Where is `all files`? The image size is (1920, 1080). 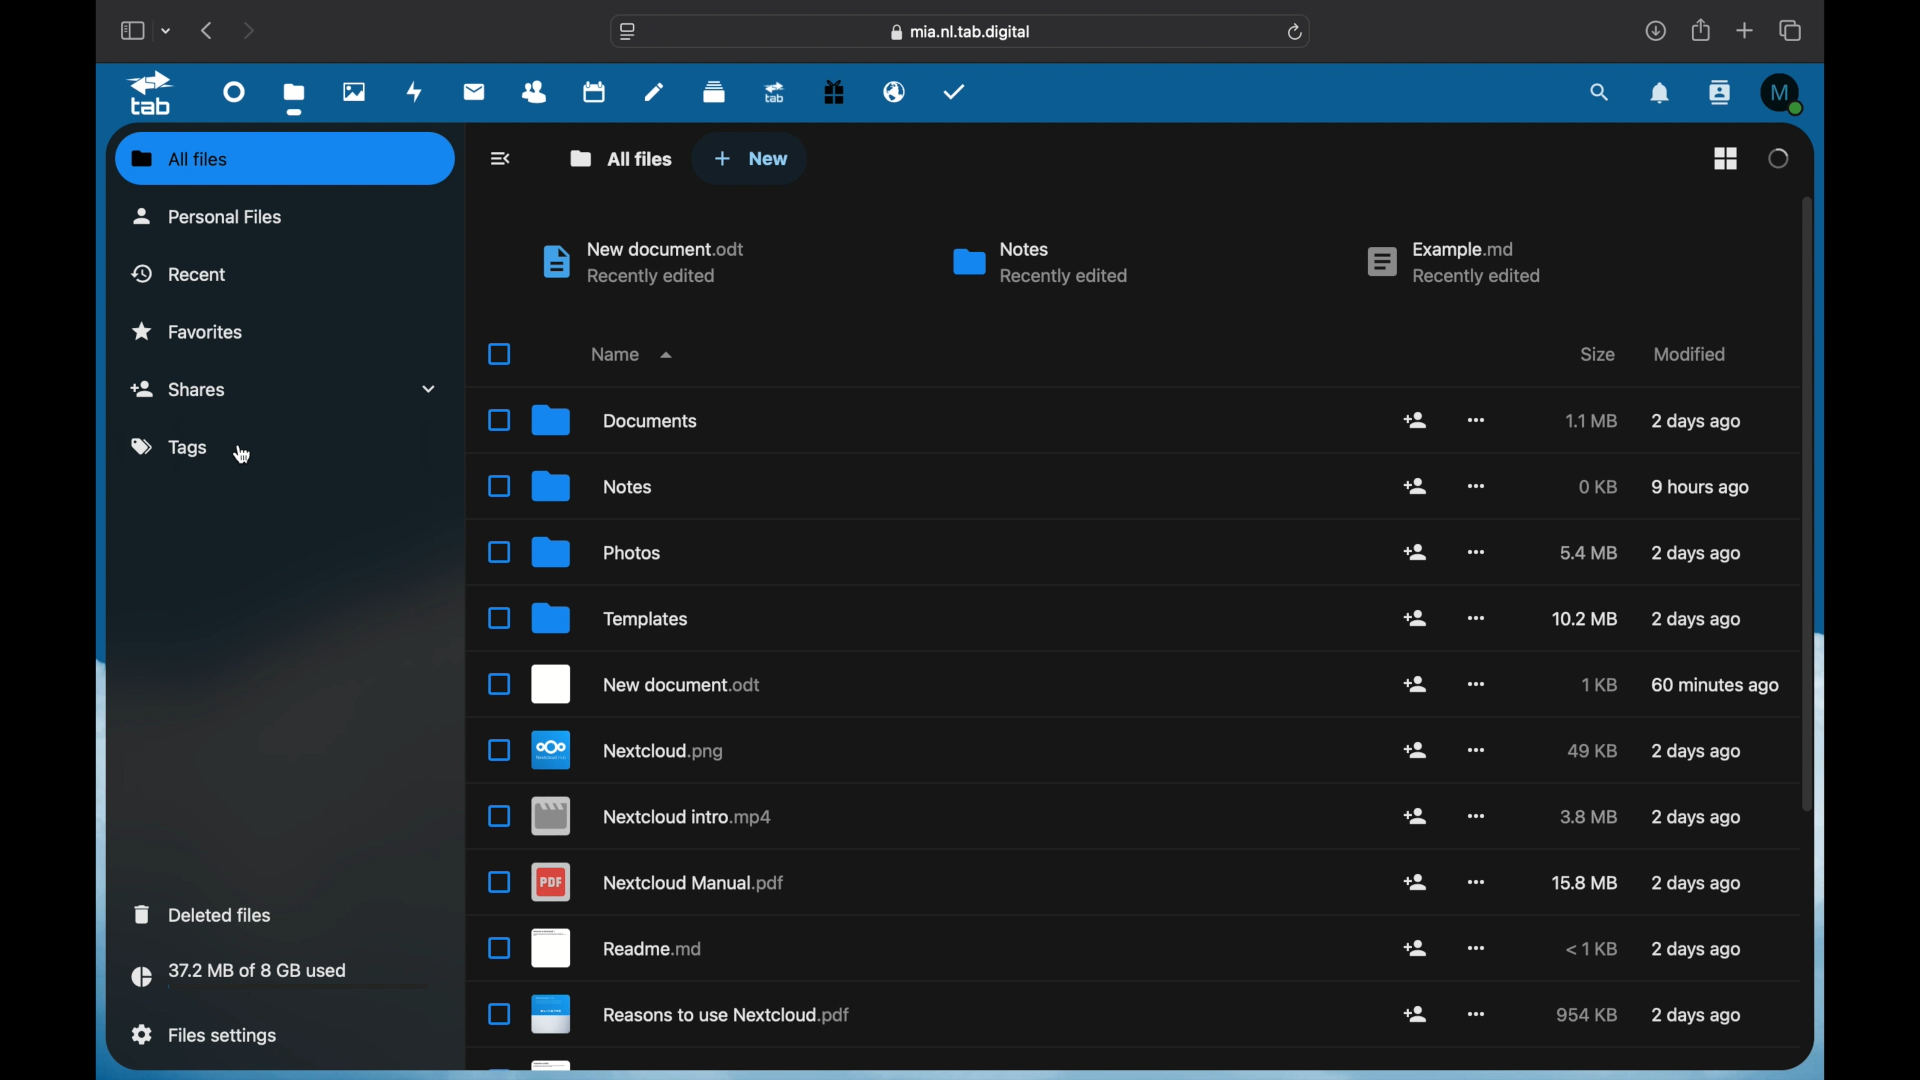 all files is located at coordinates (622, 158).